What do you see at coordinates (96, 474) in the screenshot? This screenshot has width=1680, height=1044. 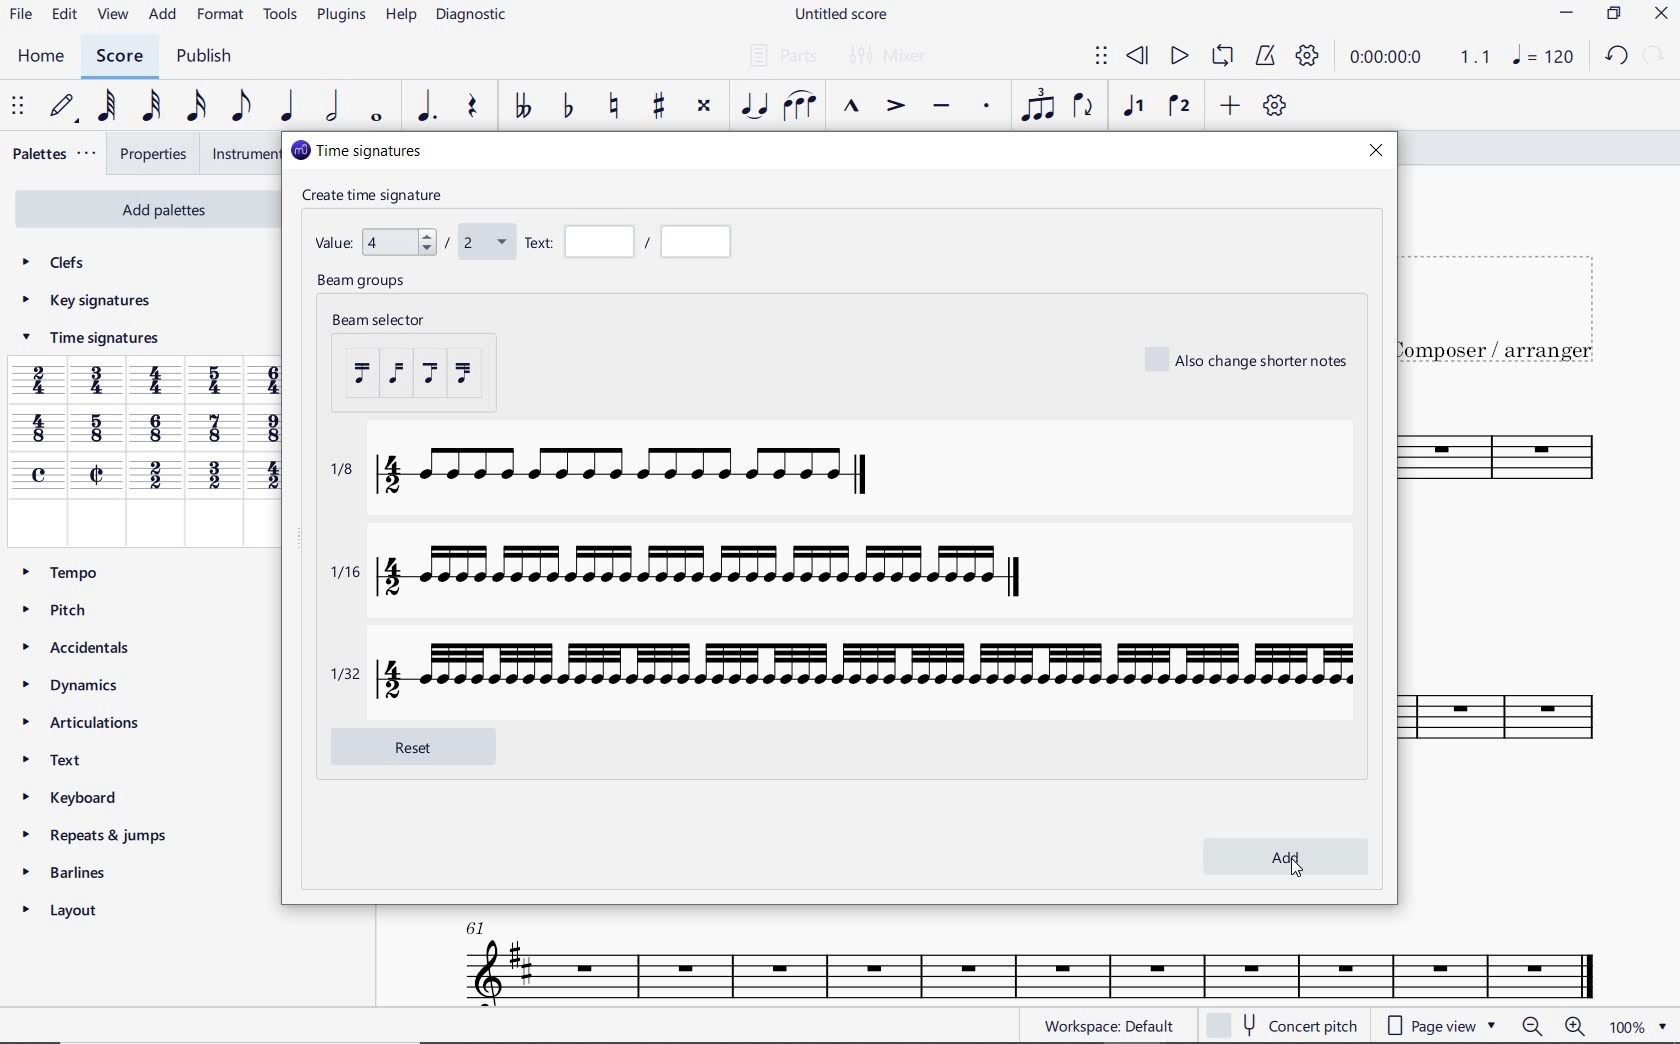 I see `cut time` at bounding box center [96, 474].